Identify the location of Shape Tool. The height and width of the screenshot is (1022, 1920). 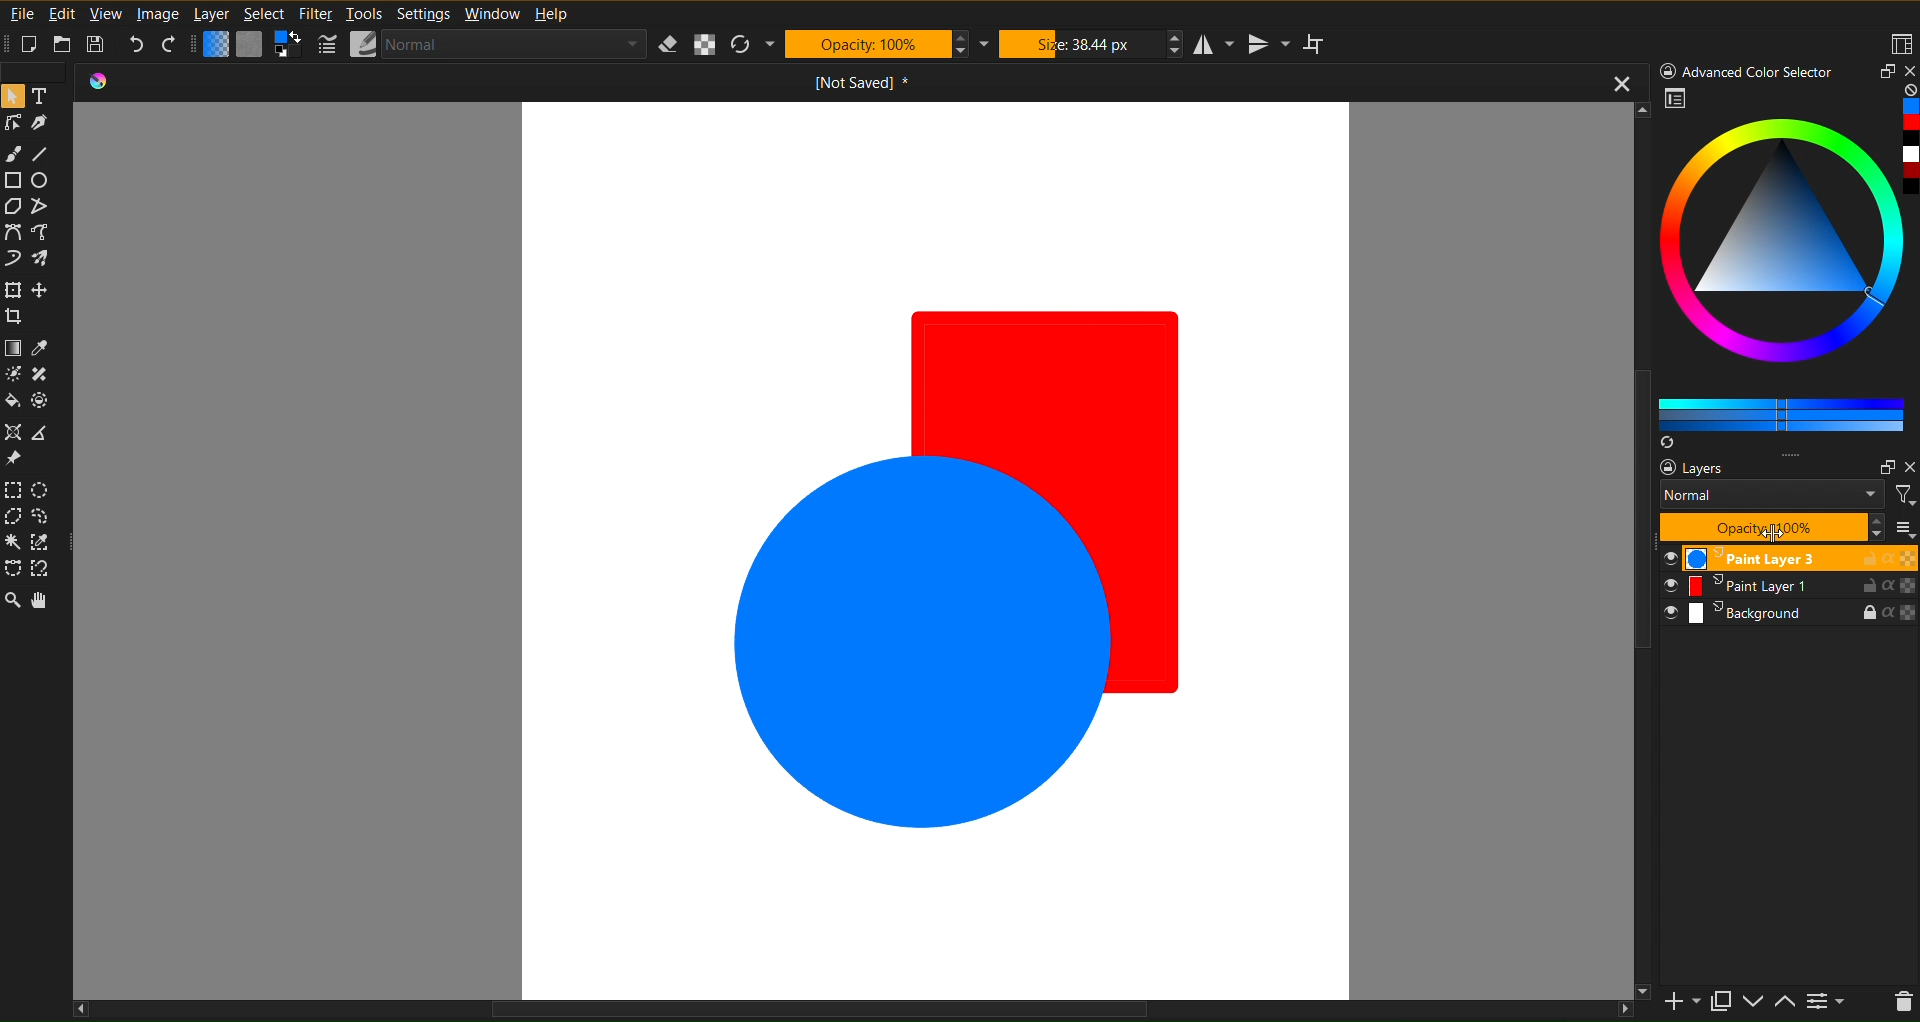
(46, 209).